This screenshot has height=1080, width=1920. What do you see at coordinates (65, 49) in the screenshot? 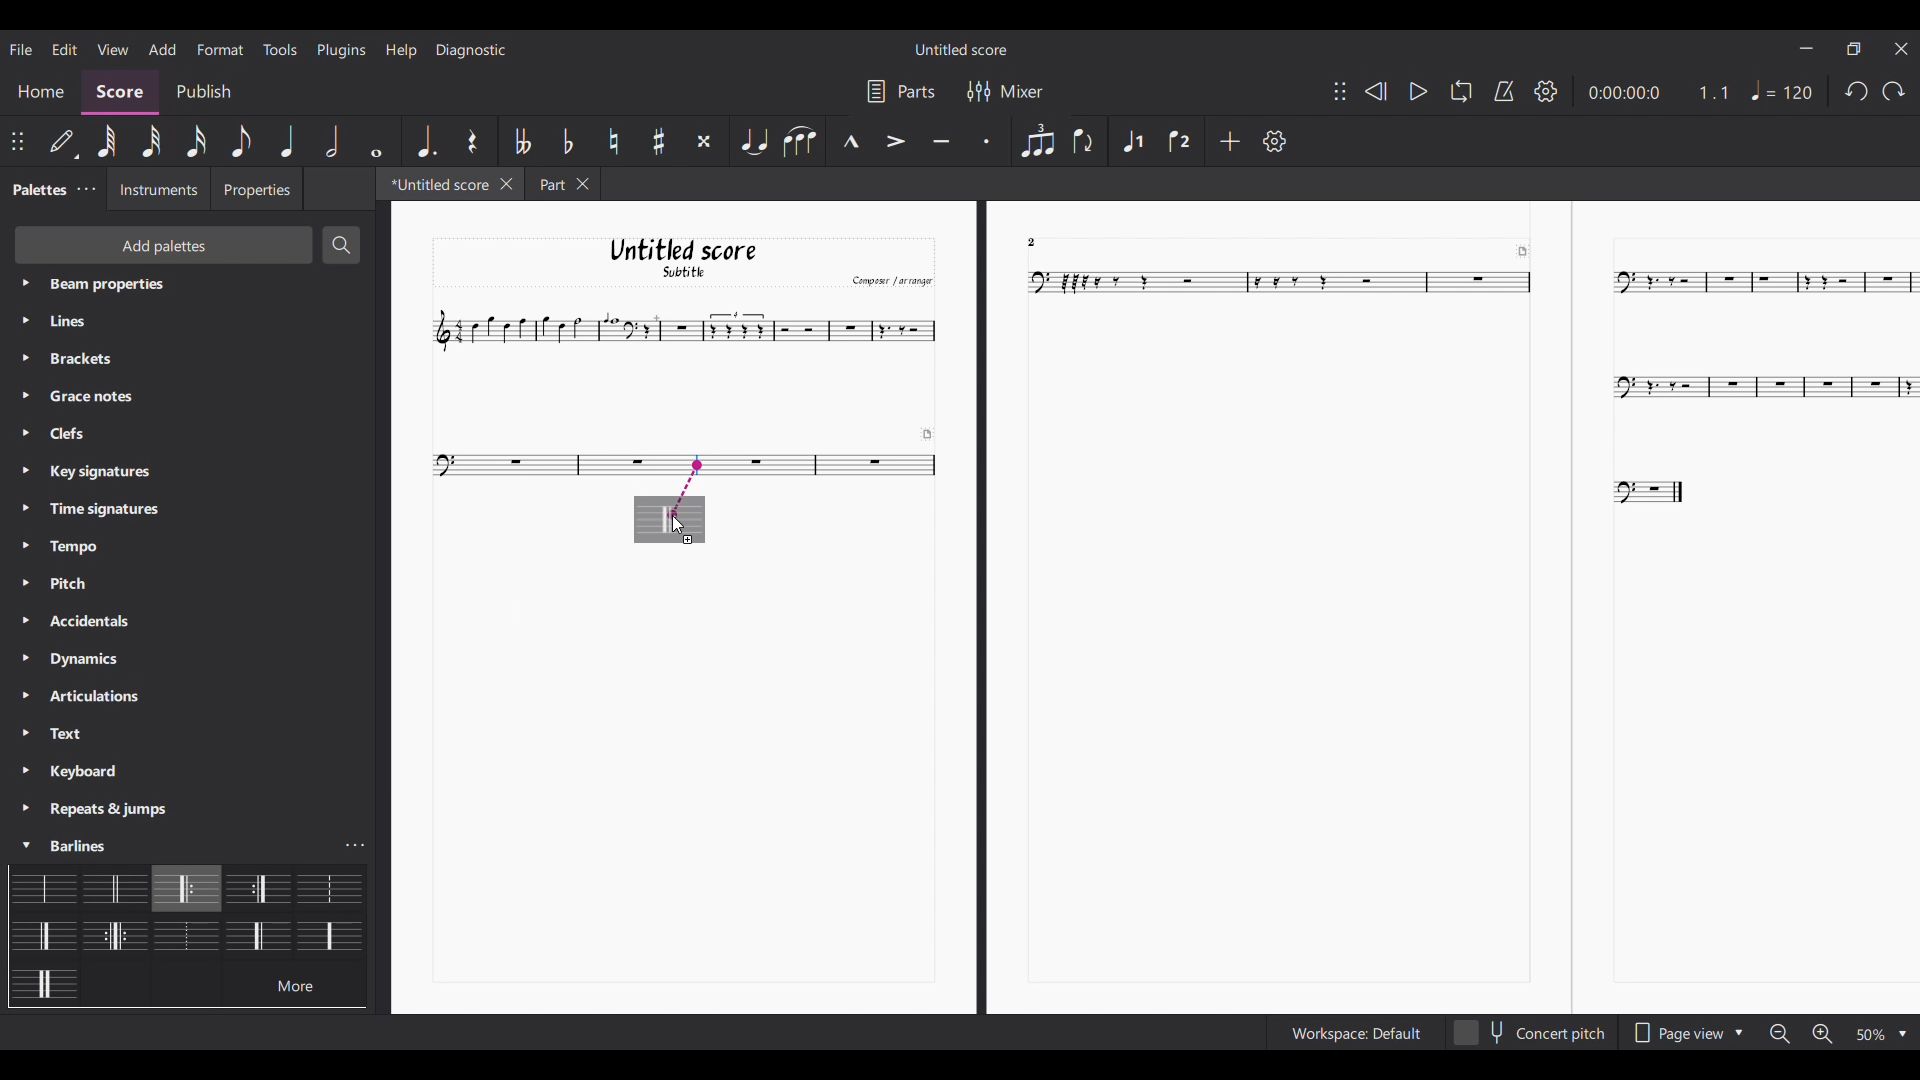
I see `Edit menu` at bounding box center [65, 49].